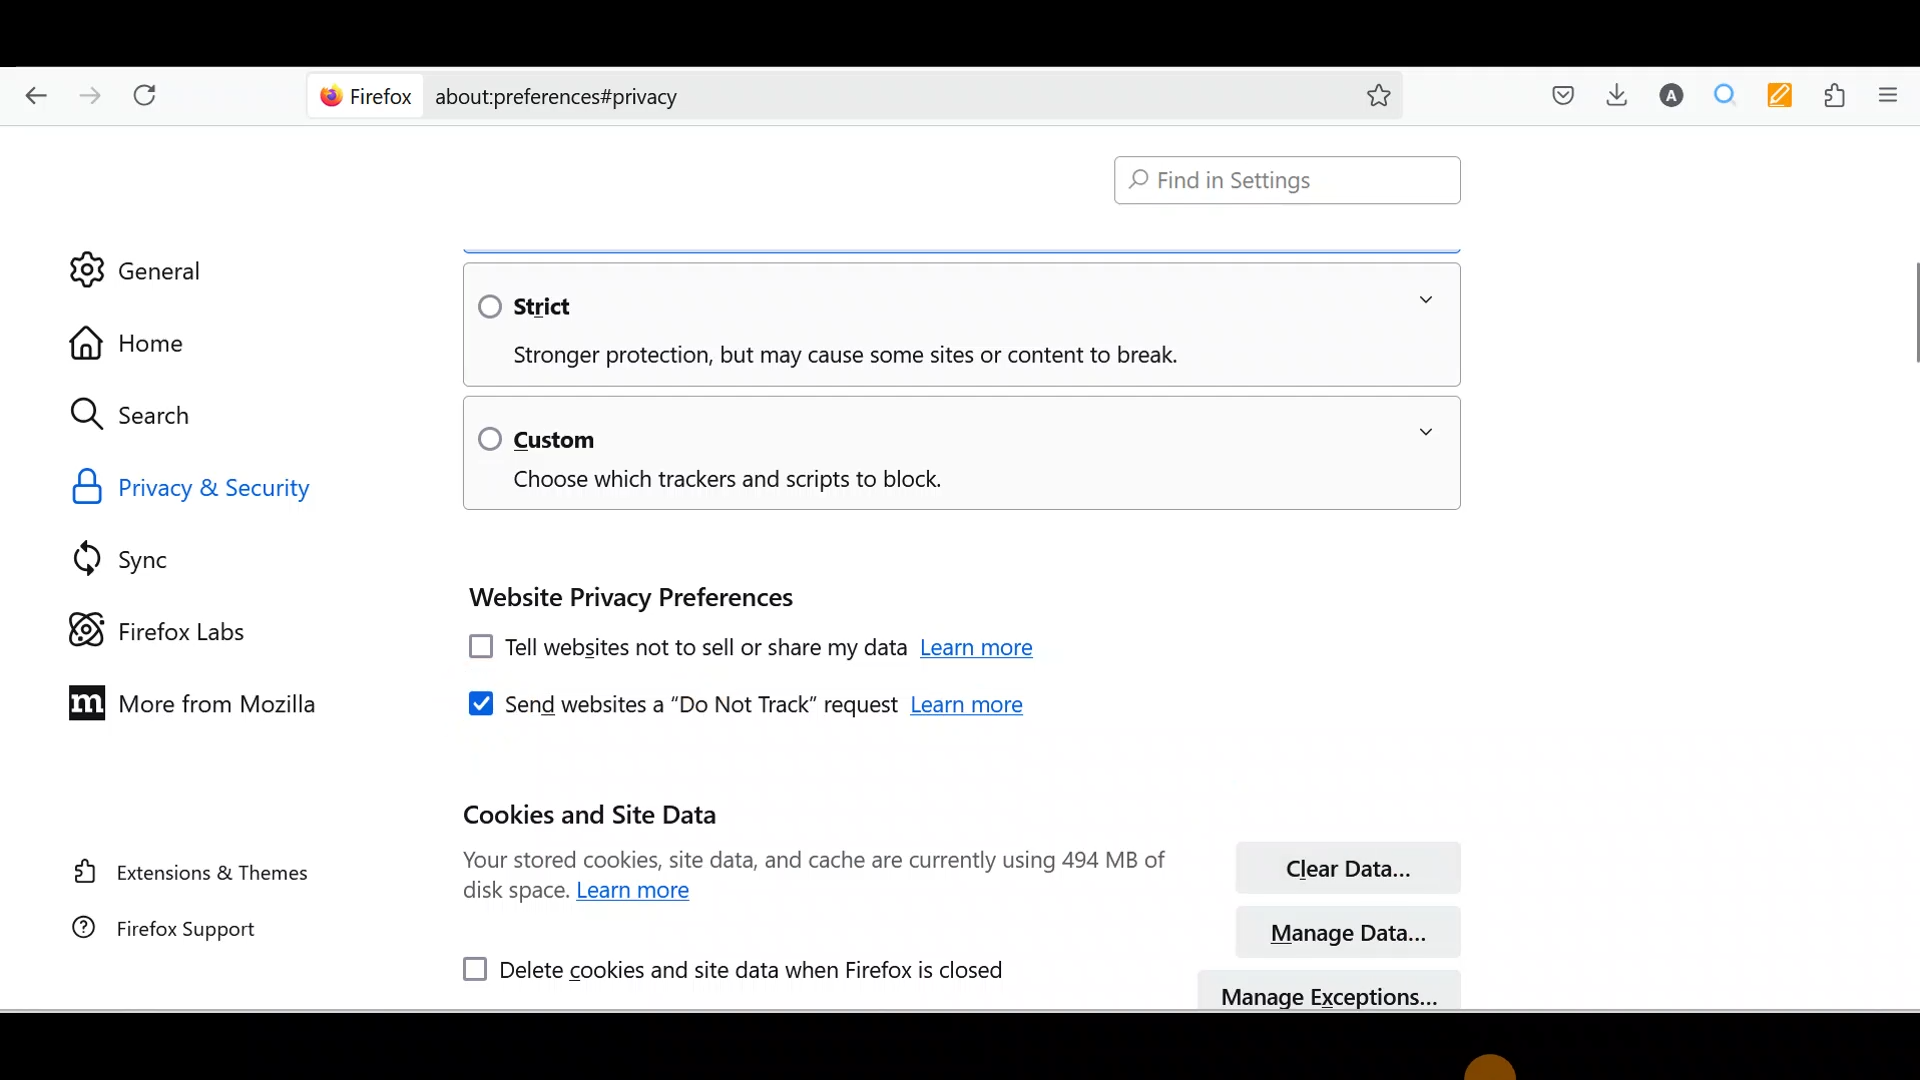  I want to click on Go forward one page, so click(91, 87).